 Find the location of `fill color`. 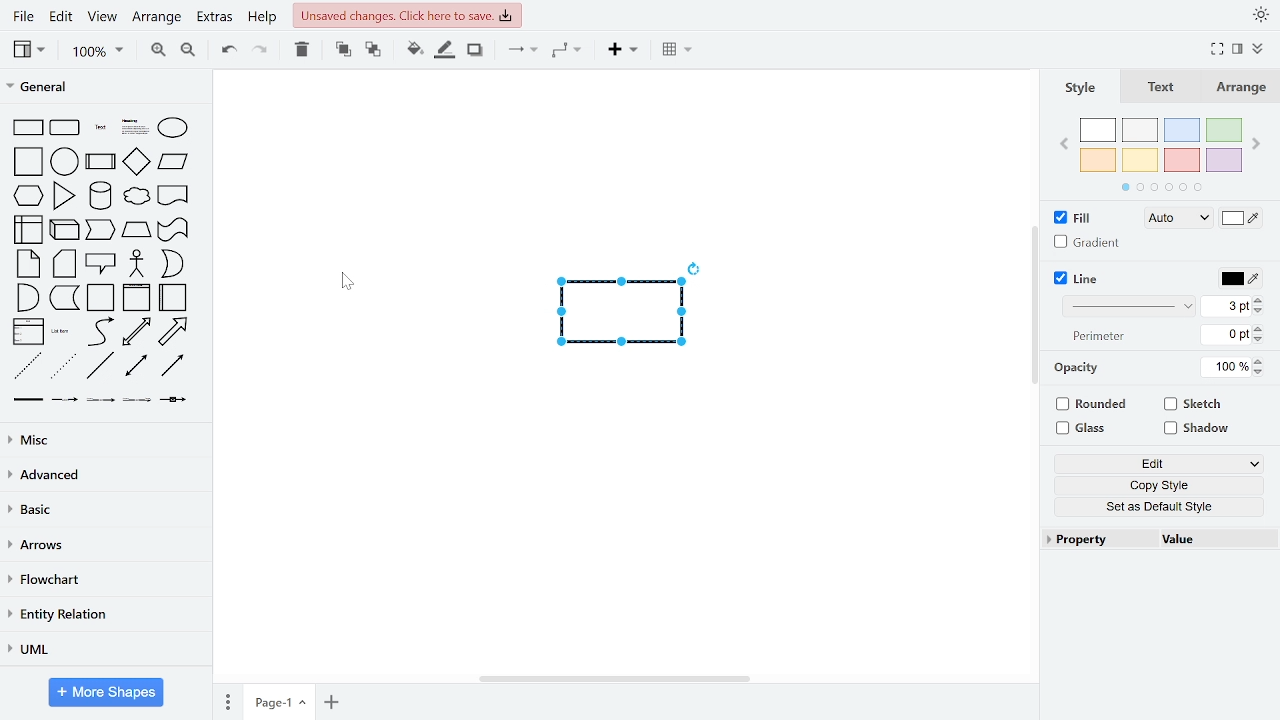

fill color is located at coordinates (1242, 219).